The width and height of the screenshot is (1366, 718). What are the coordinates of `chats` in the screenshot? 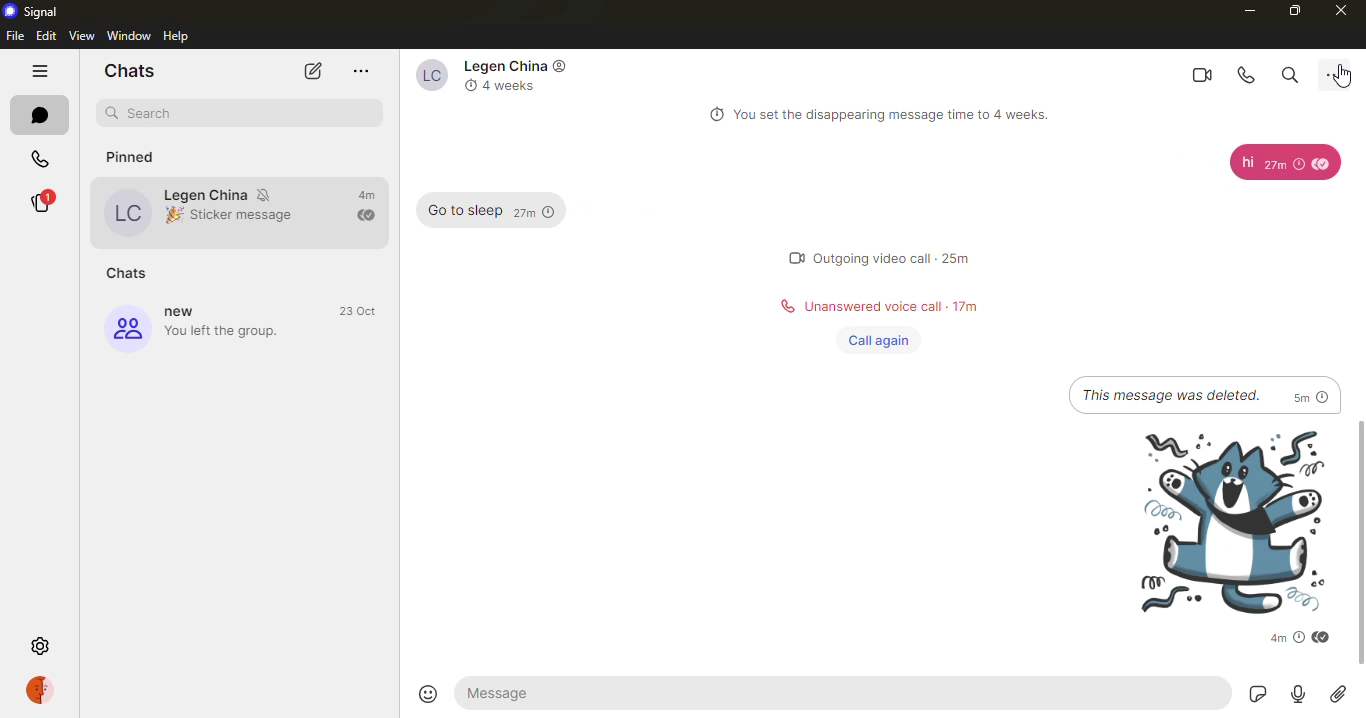 It's located at (35, 115).